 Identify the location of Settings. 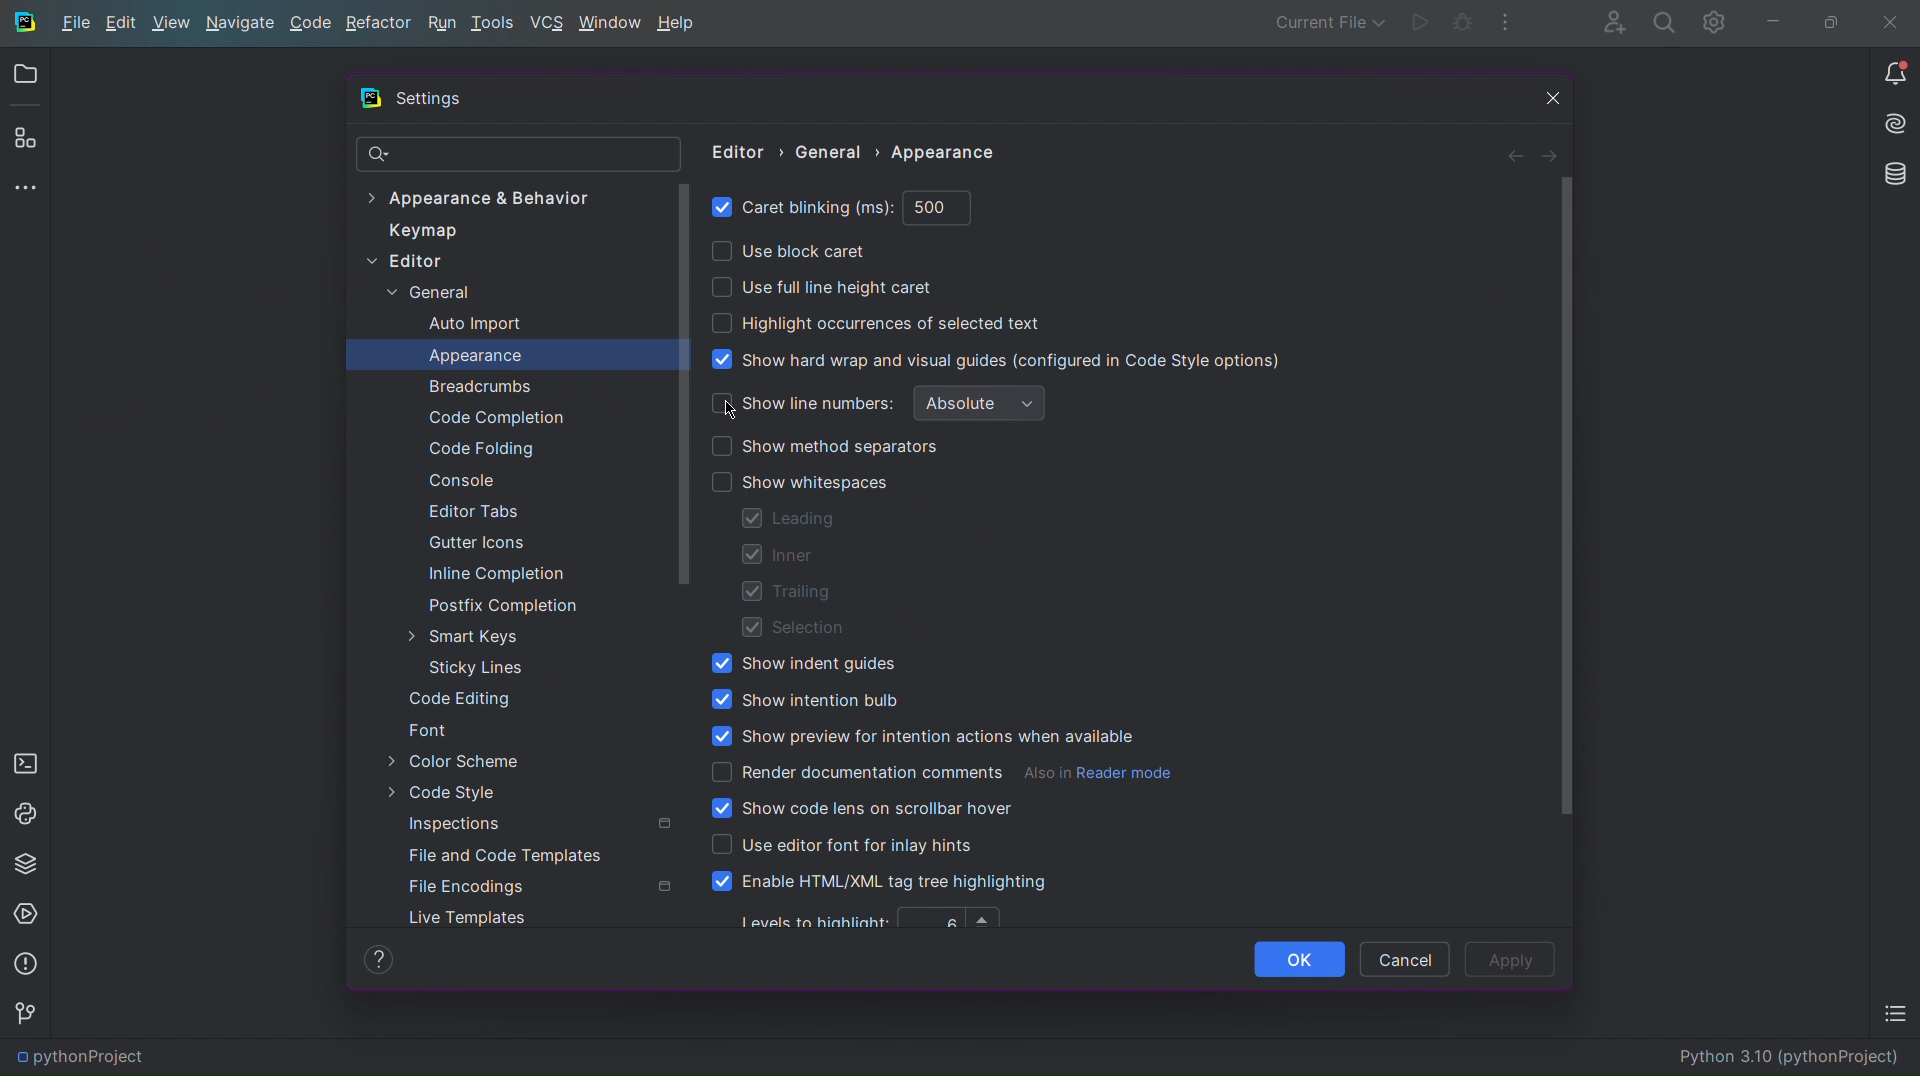
(436, 101).